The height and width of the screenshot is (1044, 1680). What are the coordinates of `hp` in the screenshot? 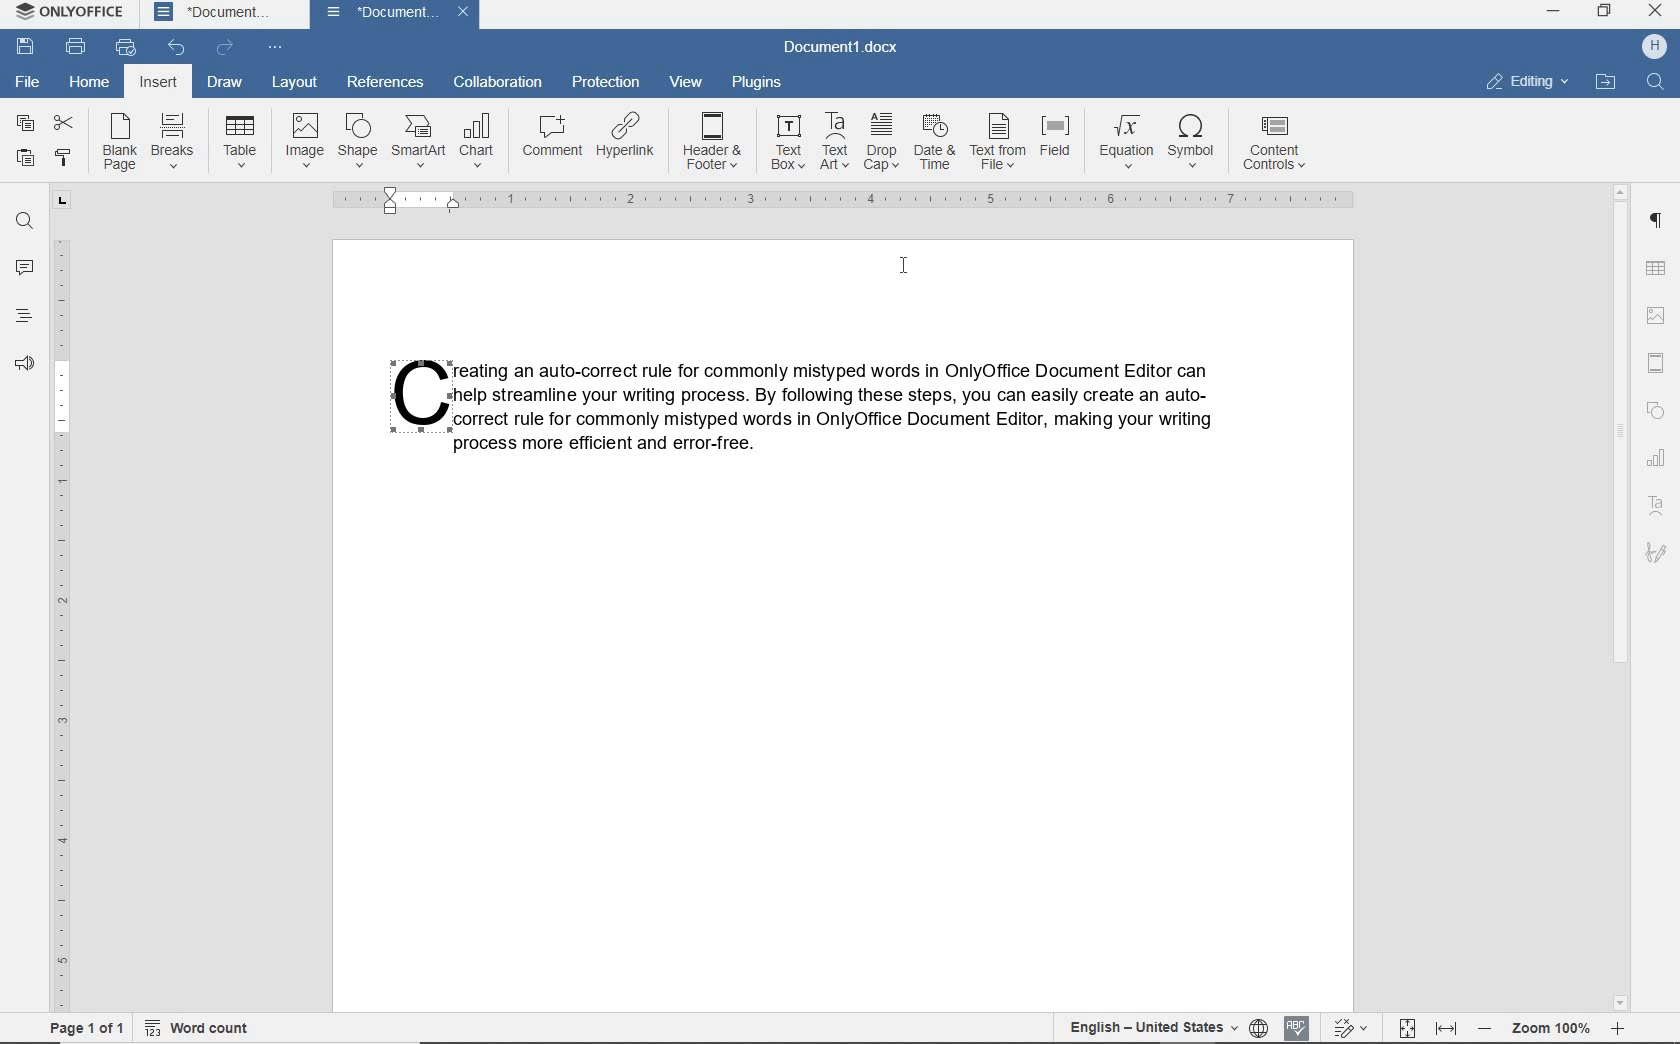 It's located at (1658, 47).